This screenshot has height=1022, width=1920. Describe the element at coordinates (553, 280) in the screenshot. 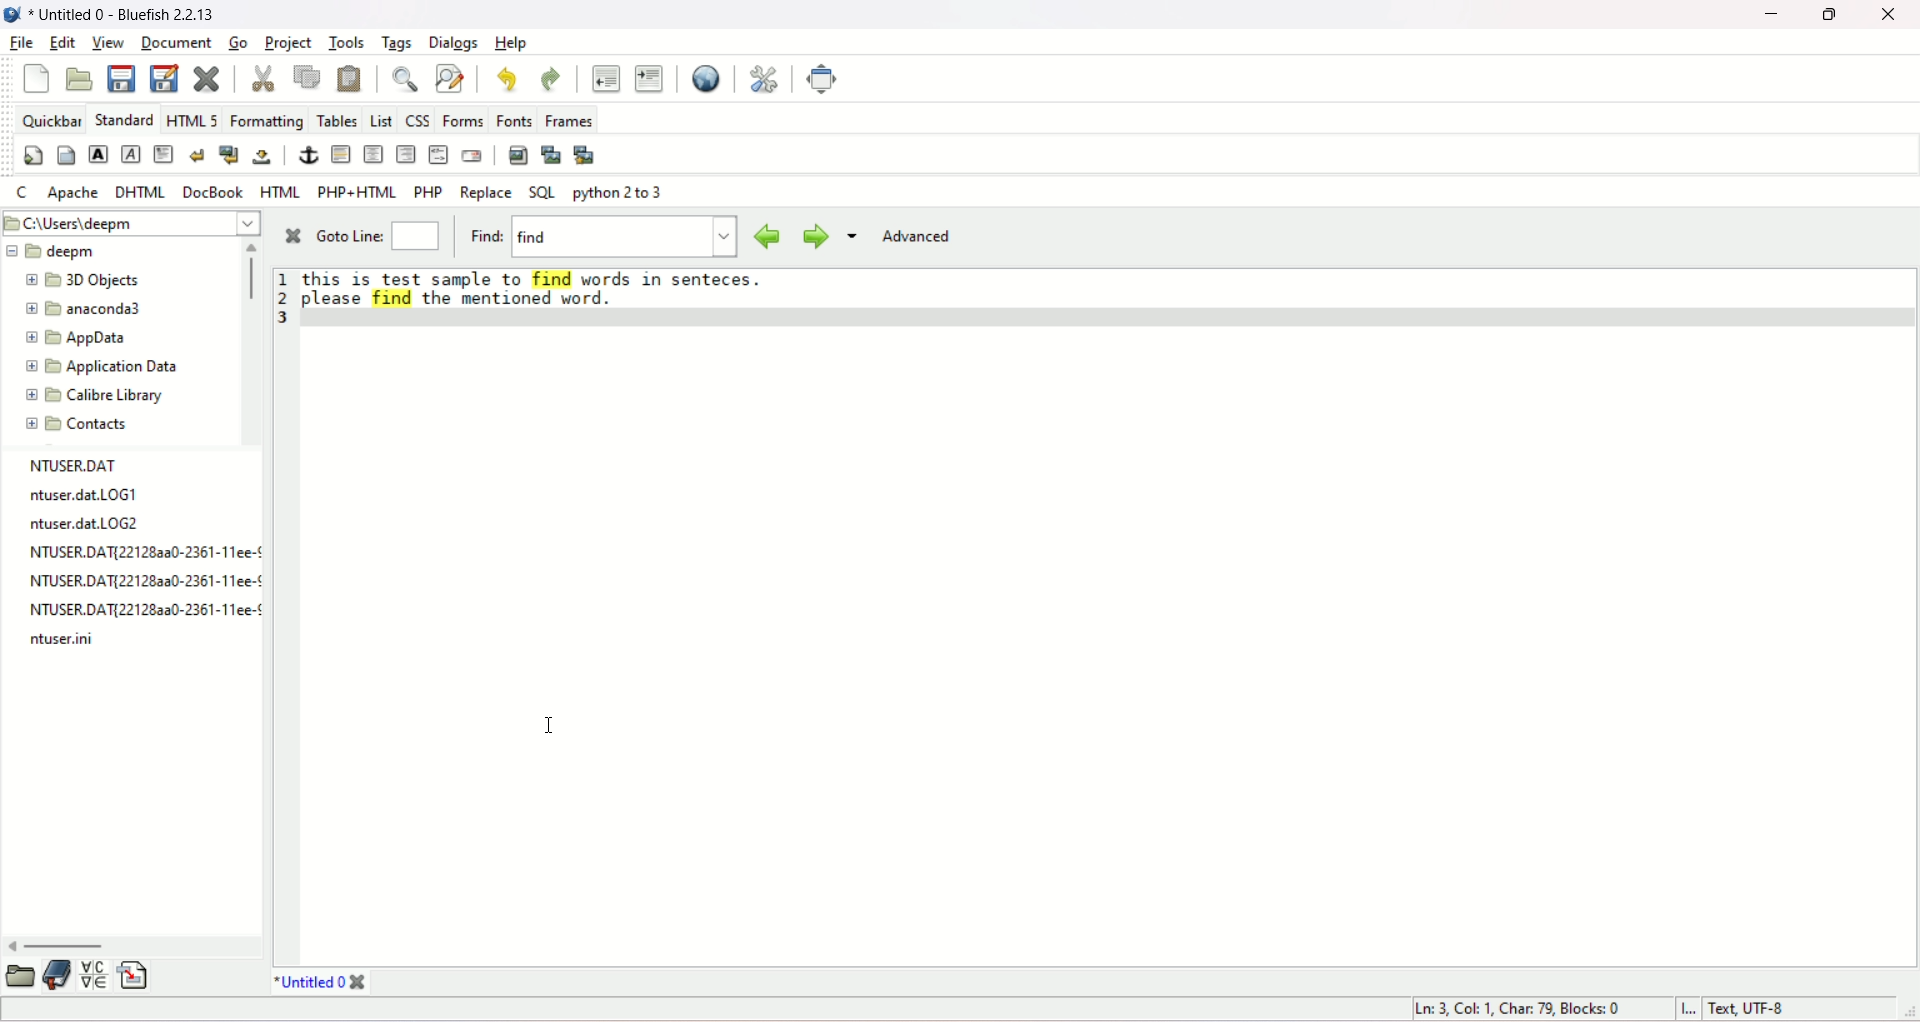

I see `highlighted word` at that location.